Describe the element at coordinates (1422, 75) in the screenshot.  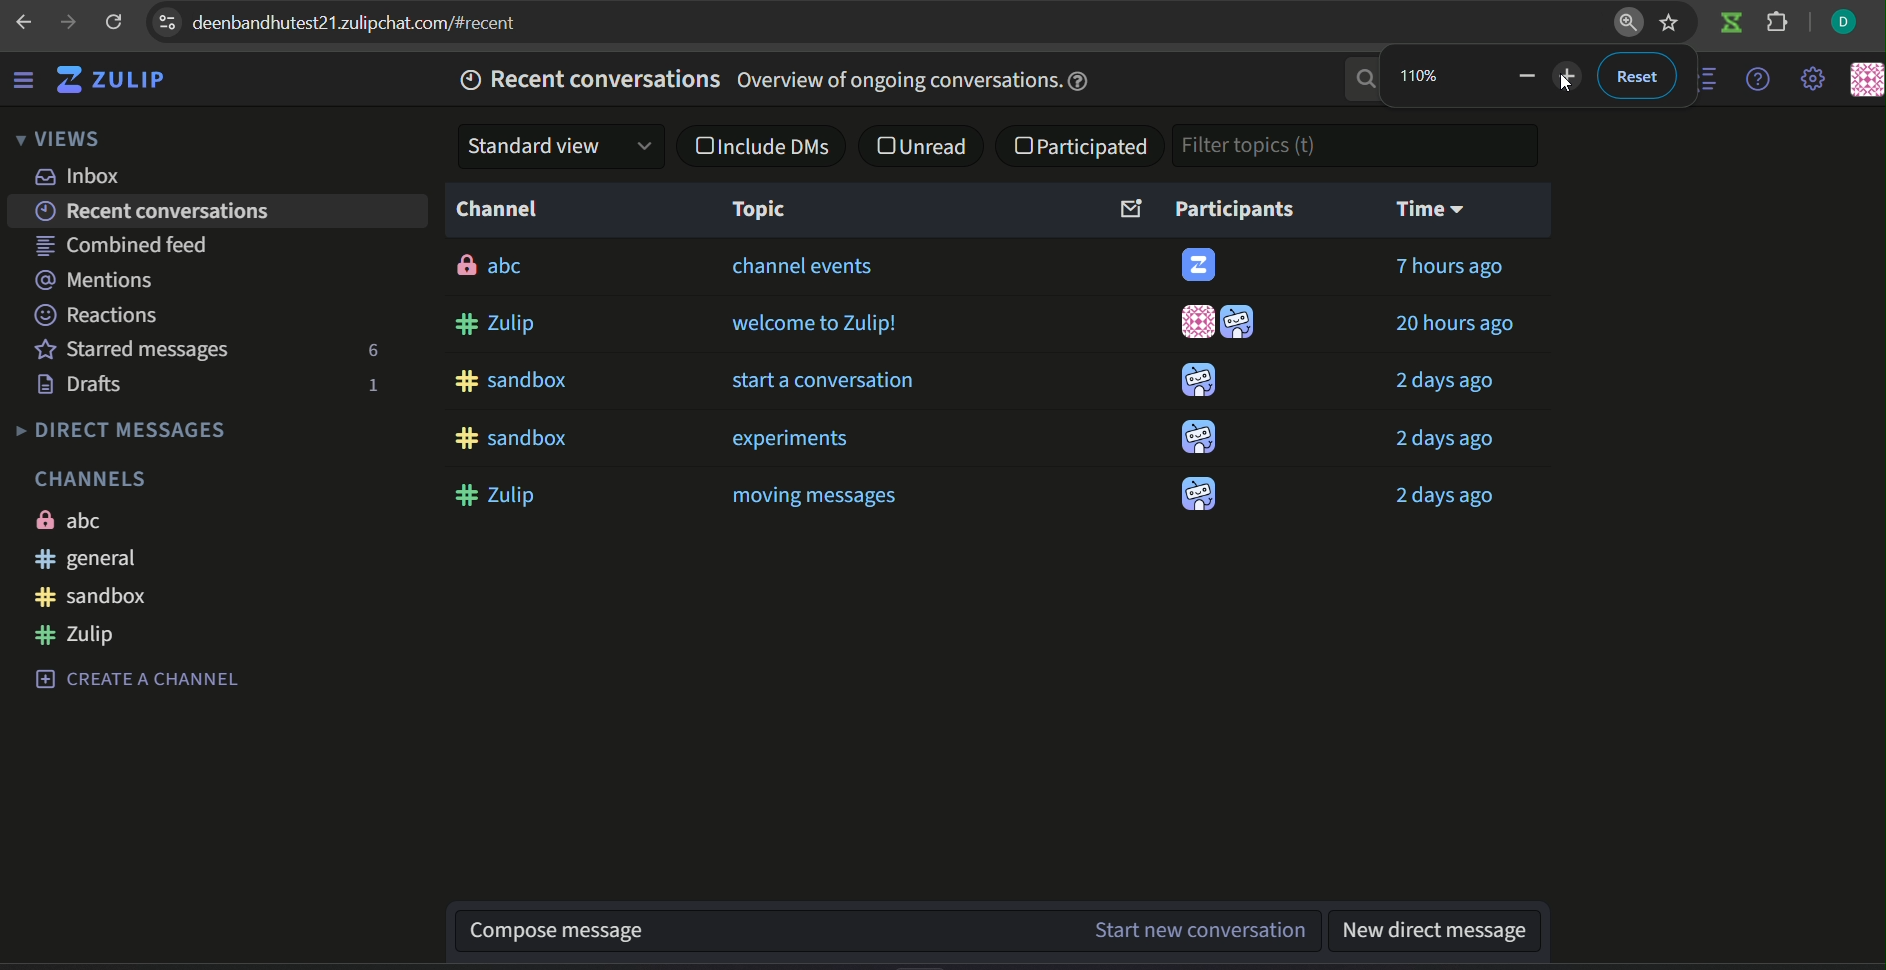
I see `number` at that location.